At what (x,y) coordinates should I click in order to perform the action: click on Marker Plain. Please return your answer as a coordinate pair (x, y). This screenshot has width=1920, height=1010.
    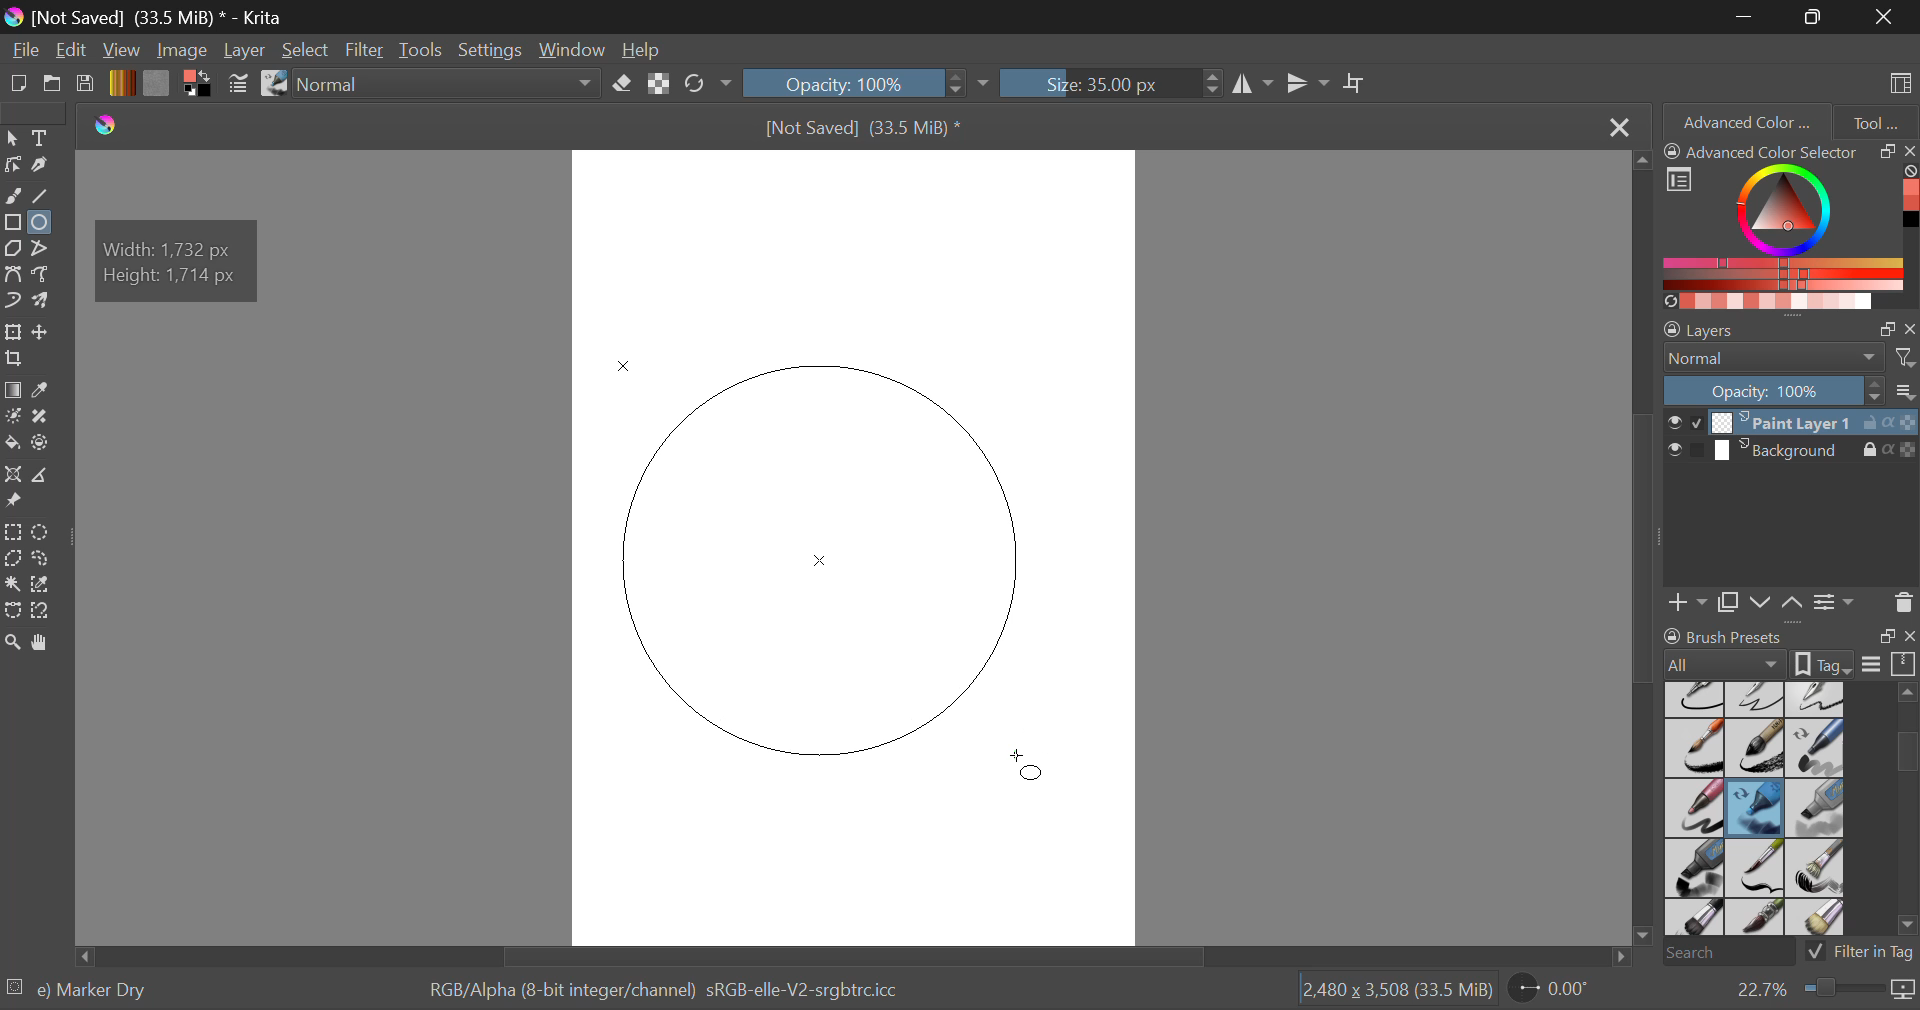
    Looking at the image, I should click on (1694, 869).